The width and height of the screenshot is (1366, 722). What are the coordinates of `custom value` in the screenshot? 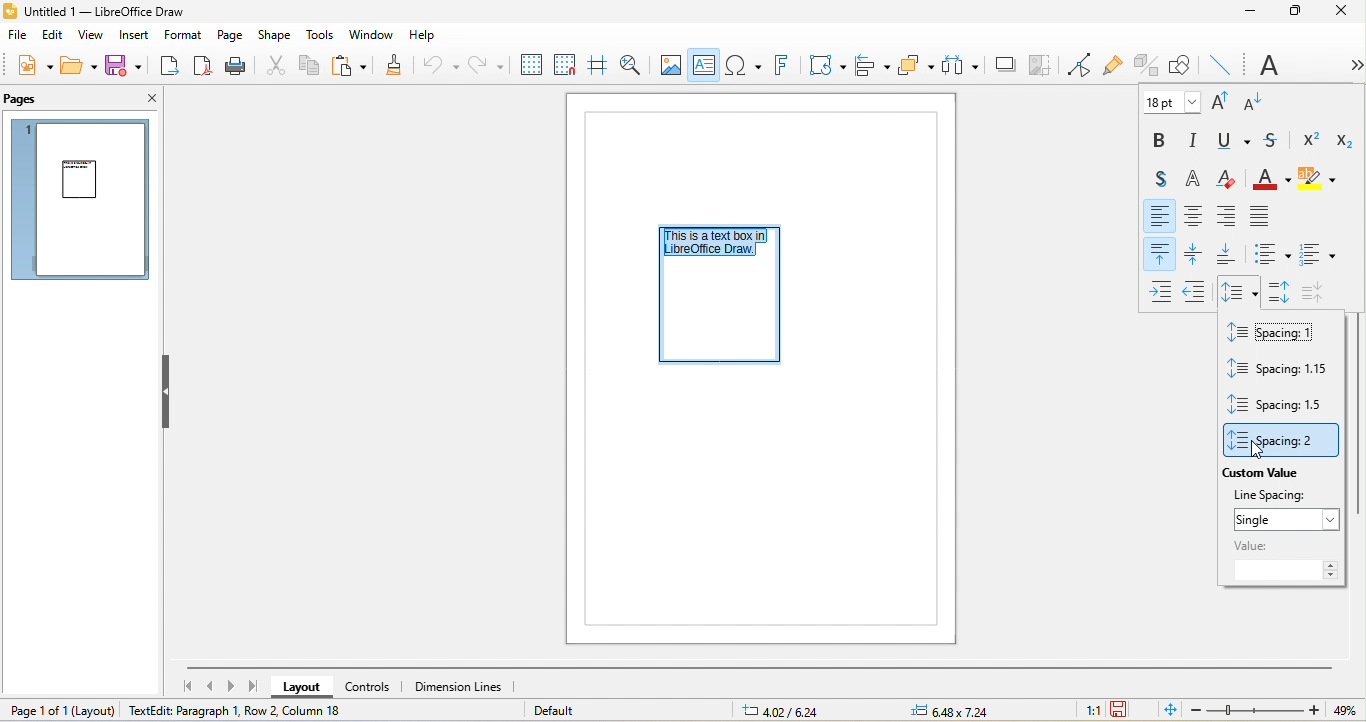 It's located at (1263, 476).